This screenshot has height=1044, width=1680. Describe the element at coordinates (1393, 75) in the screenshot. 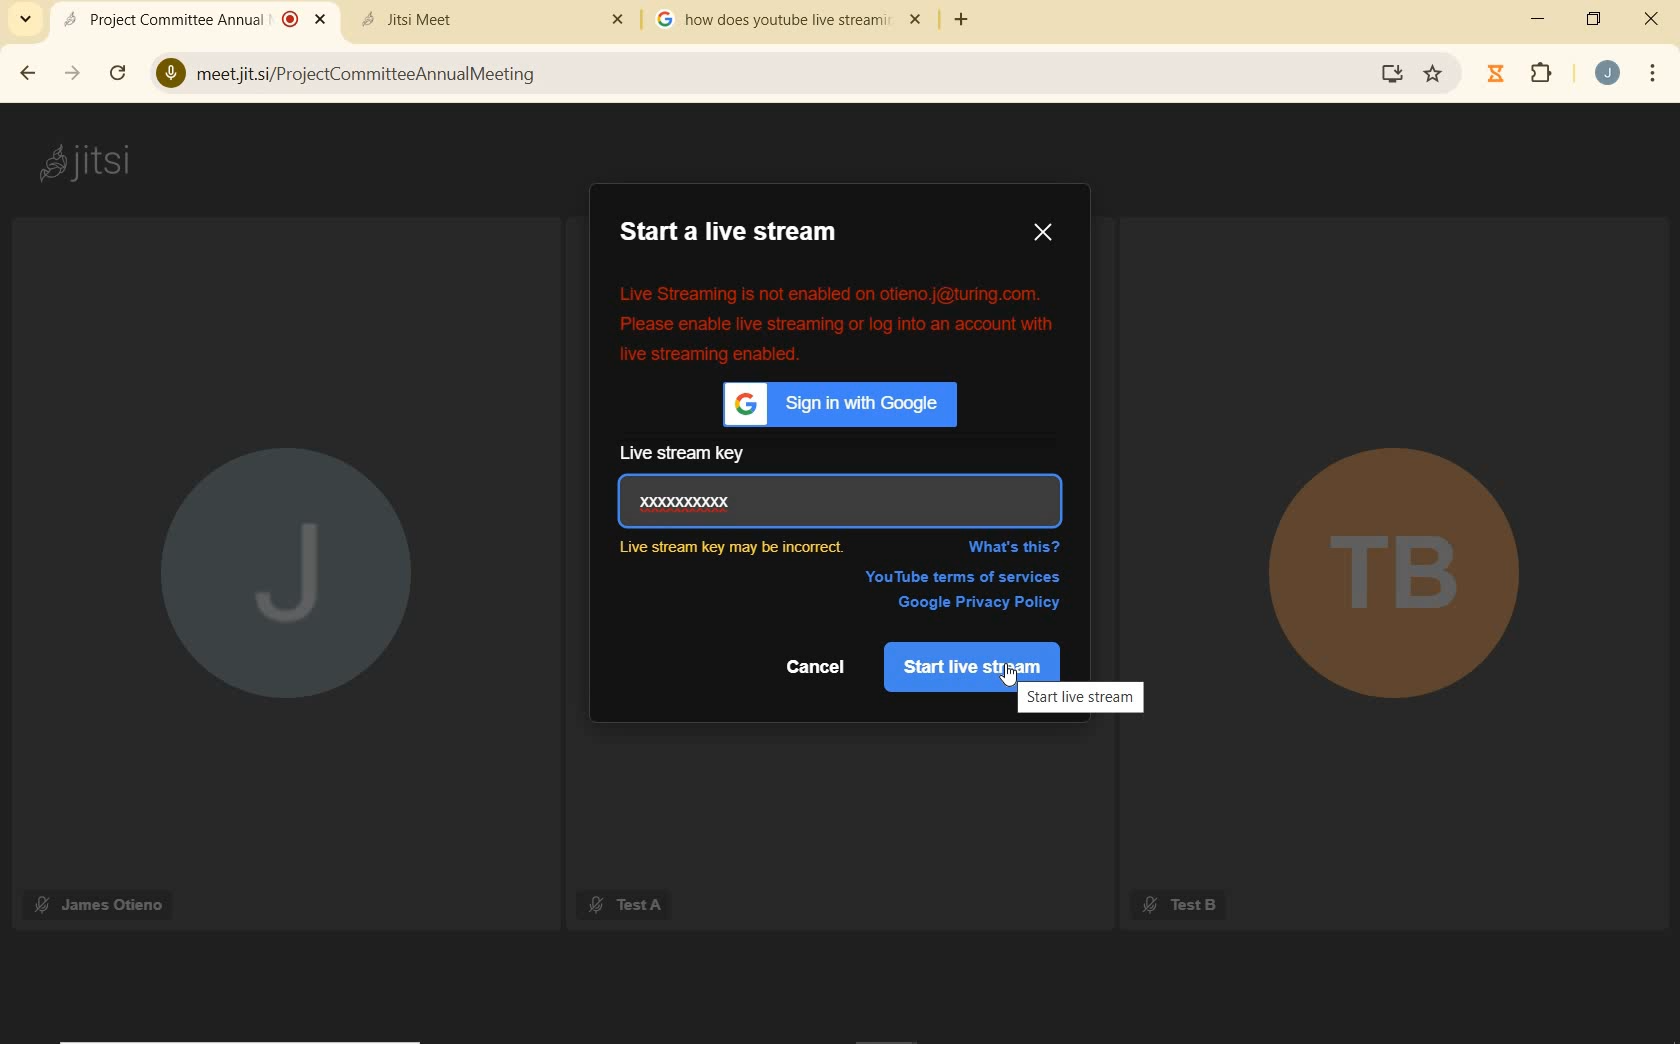

I see `Install Google Meet` at that location.